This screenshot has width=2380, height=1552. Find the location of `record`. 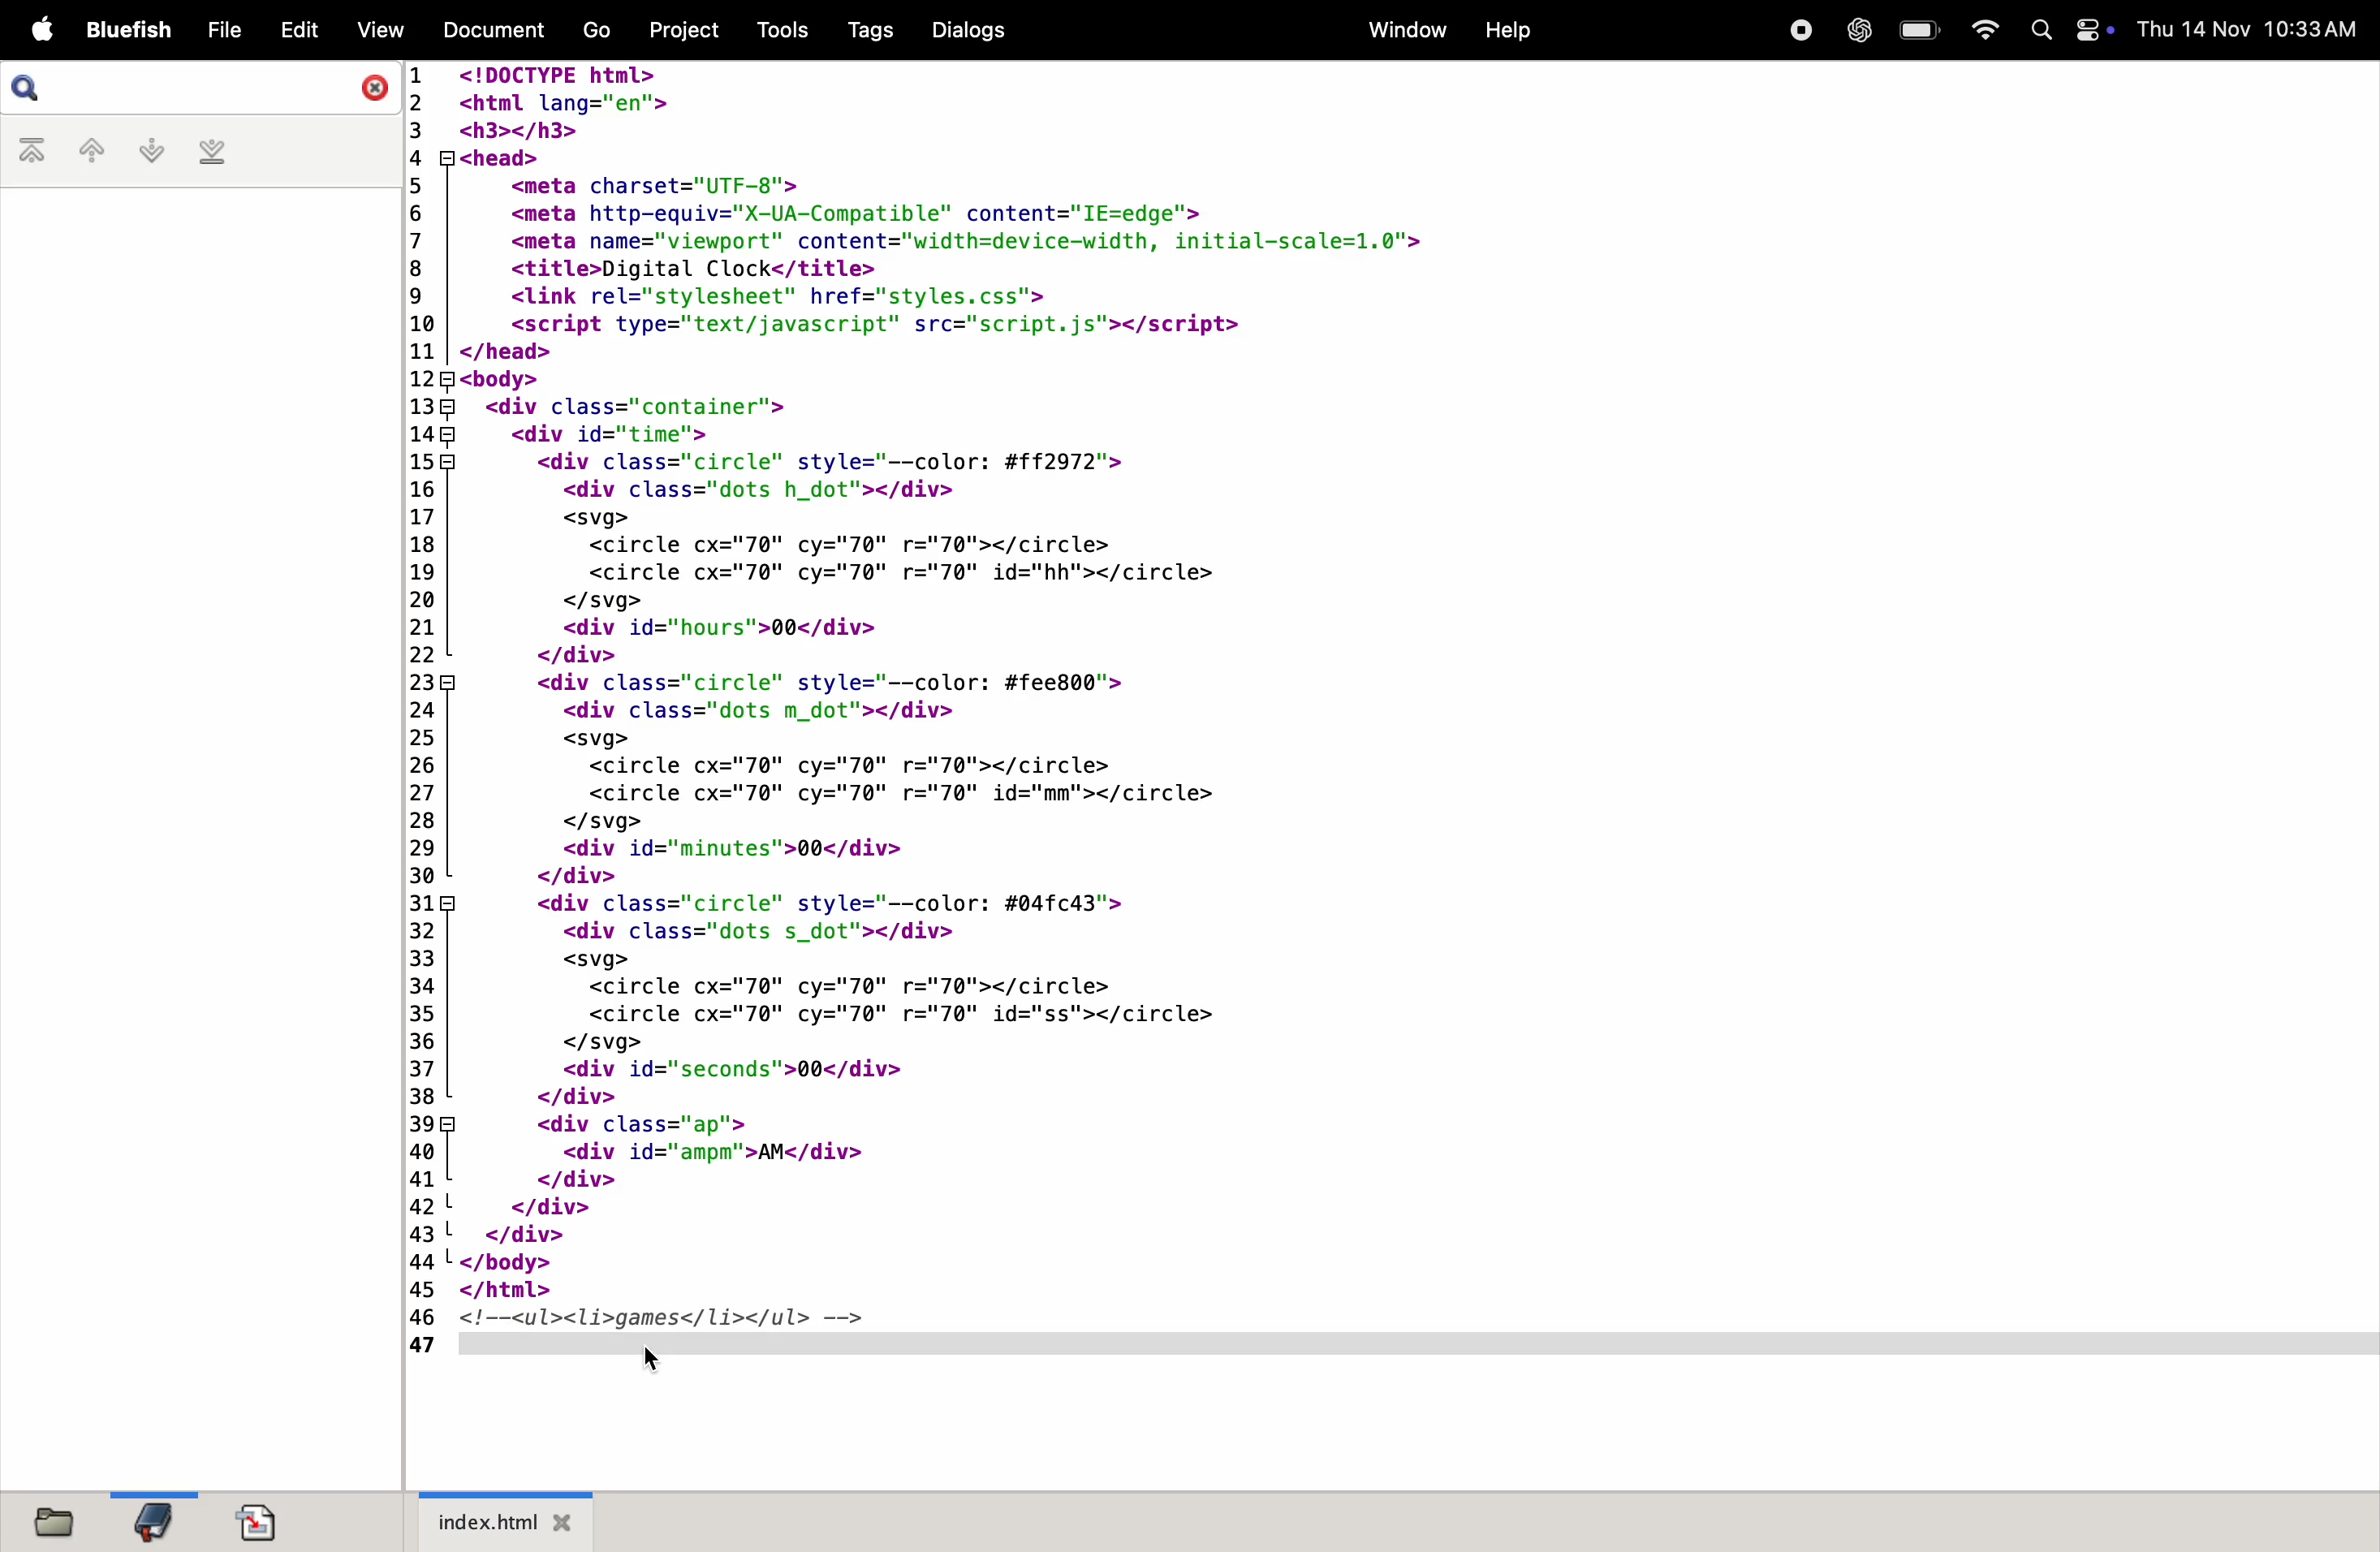

record is located at coordinates (1799, 32).